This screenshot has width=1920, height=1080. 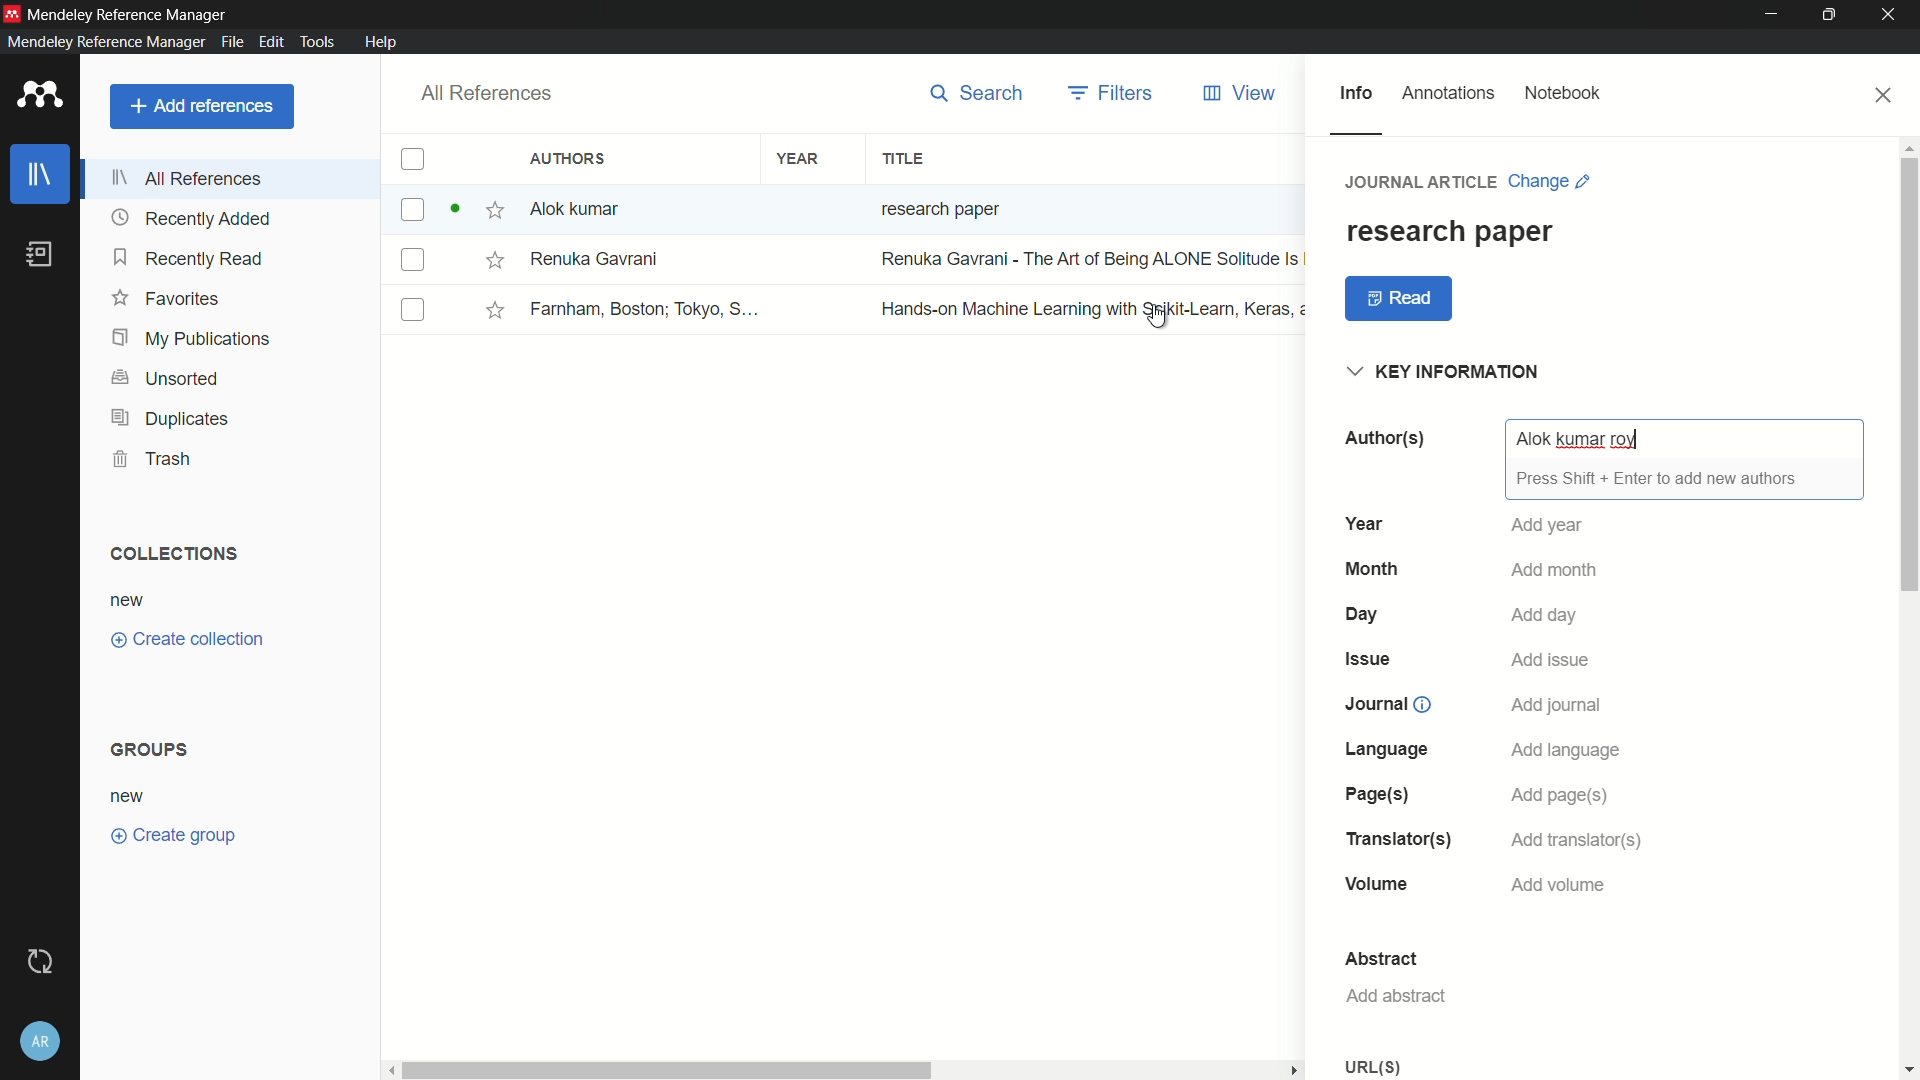 I want to click on Year, so click(x=1363, y=523).